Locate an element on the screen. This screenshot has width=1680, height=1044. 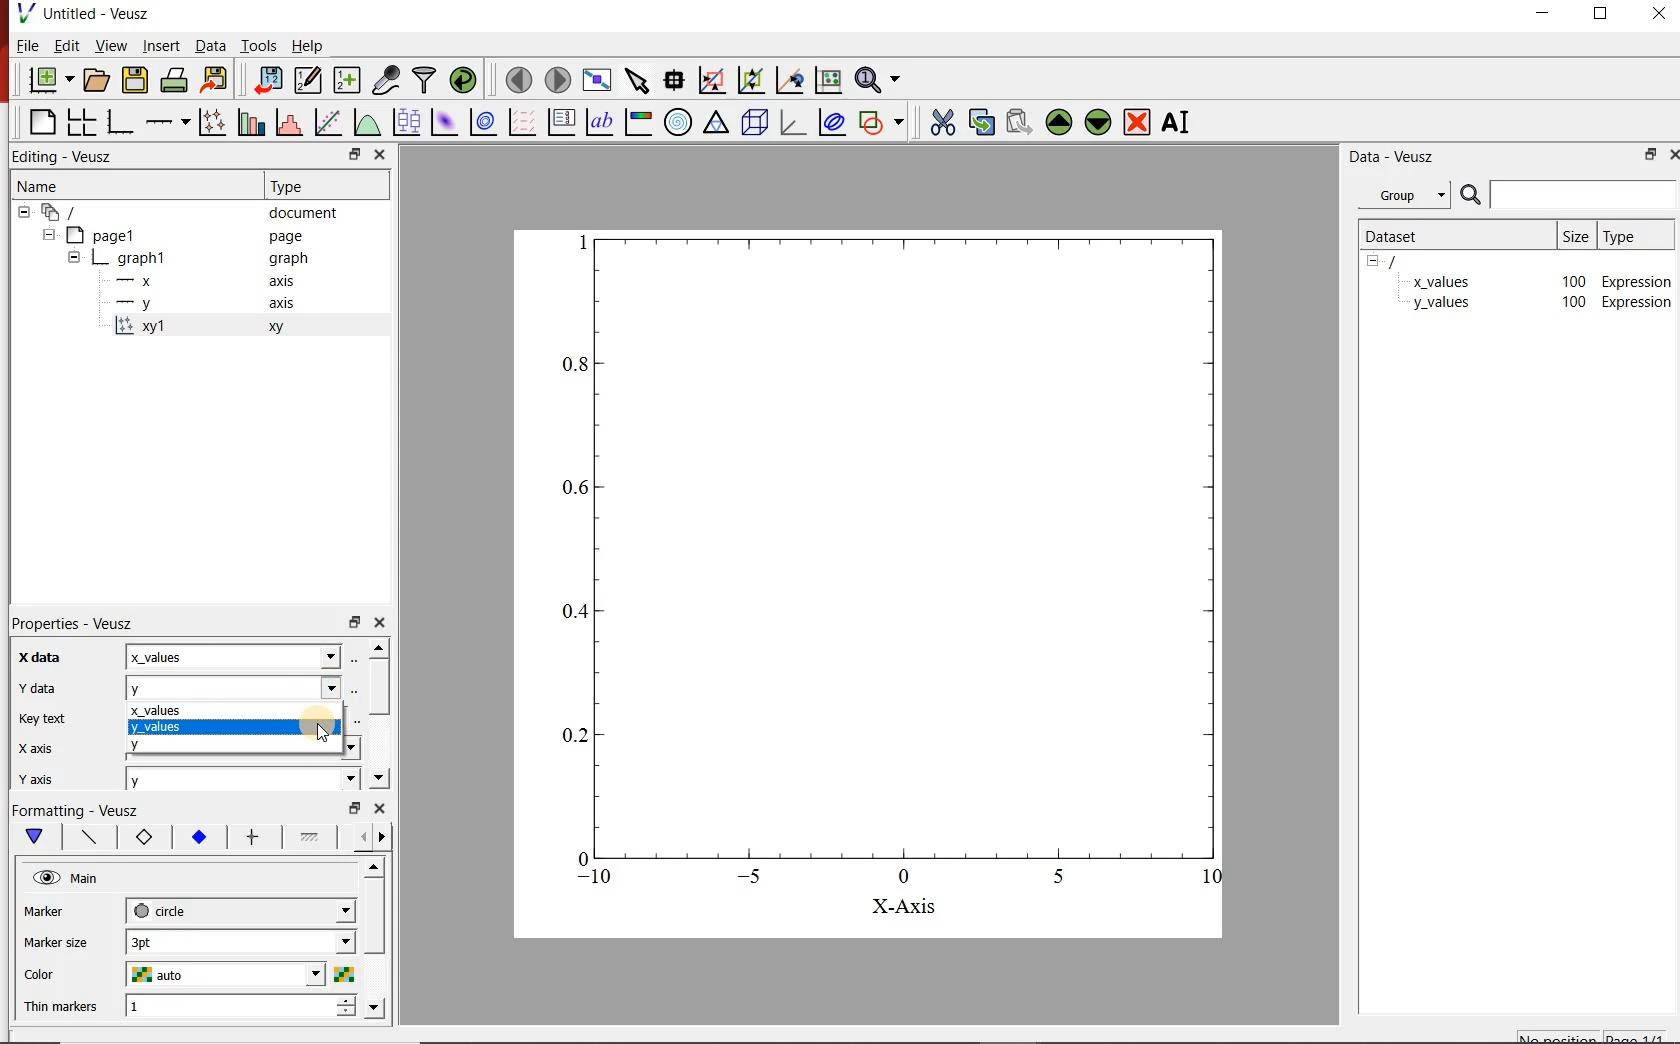
text label is located at coordinates (597, 122).